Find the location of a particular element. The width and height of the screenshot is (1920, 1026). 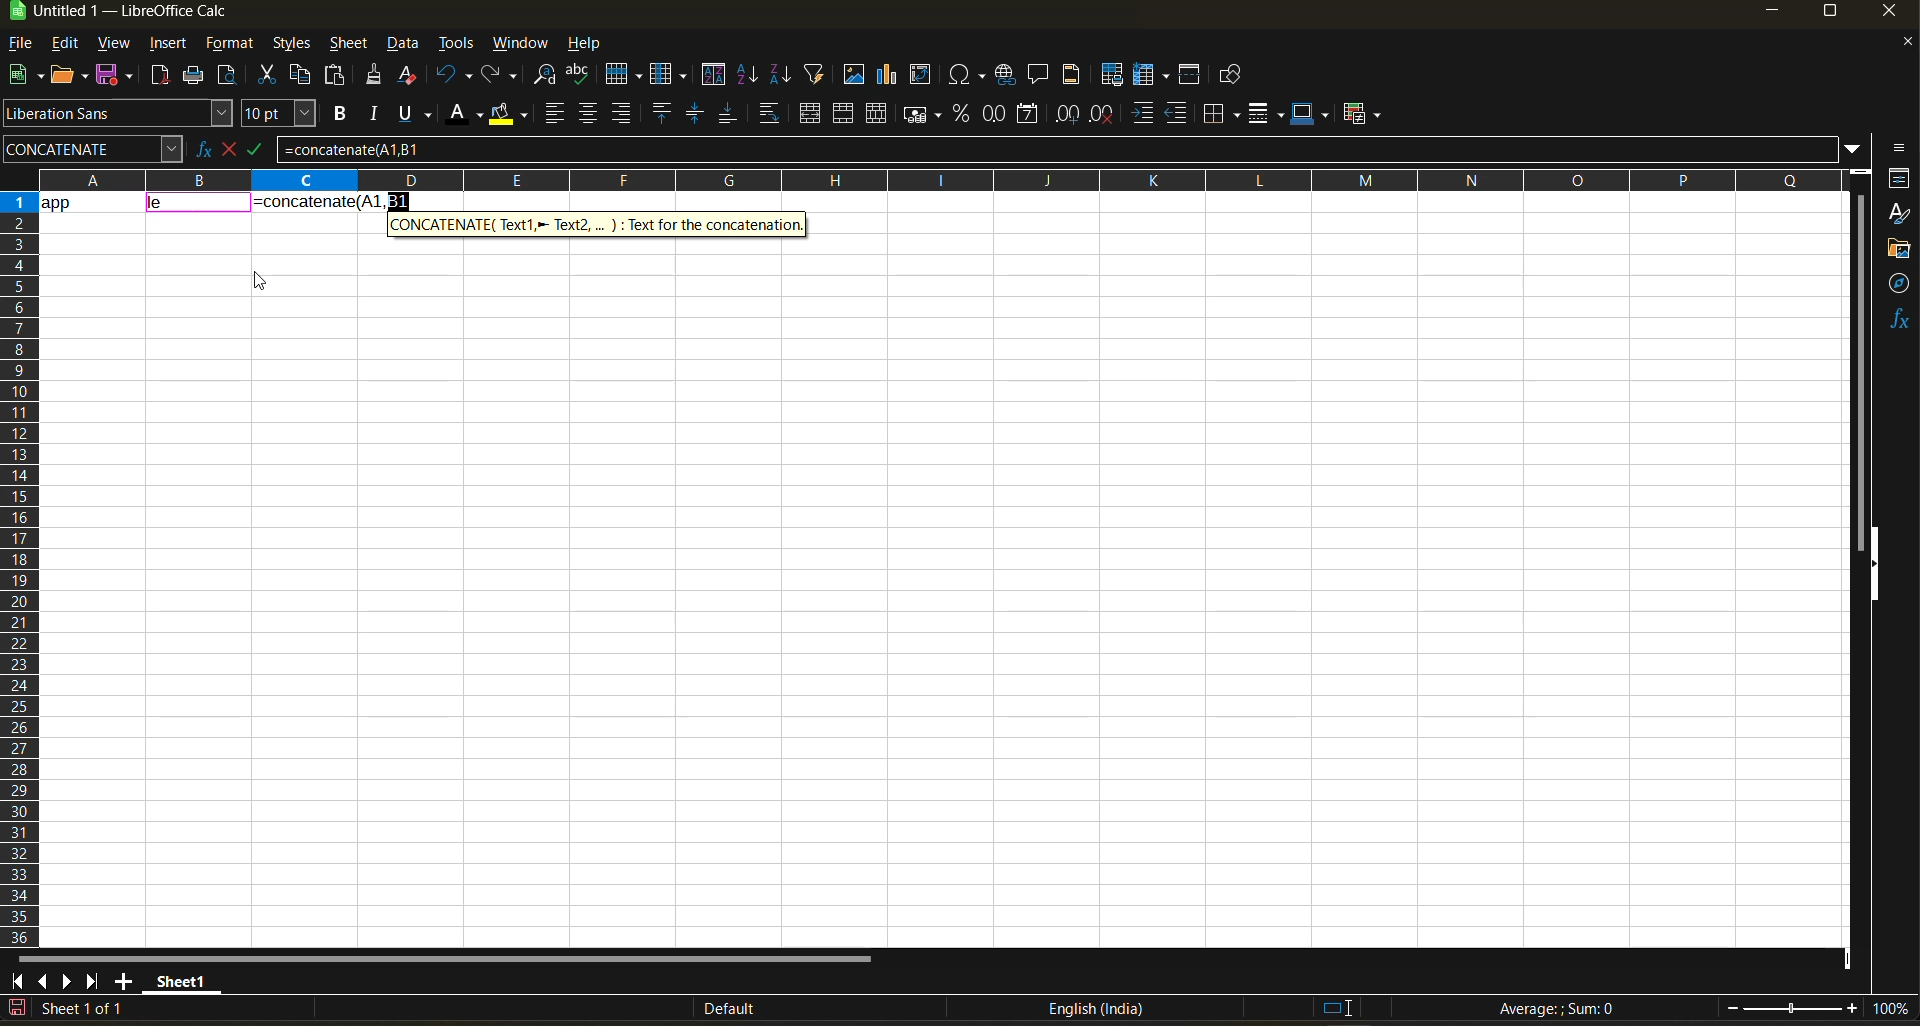

add sheet is located at coordinates (123, 981).